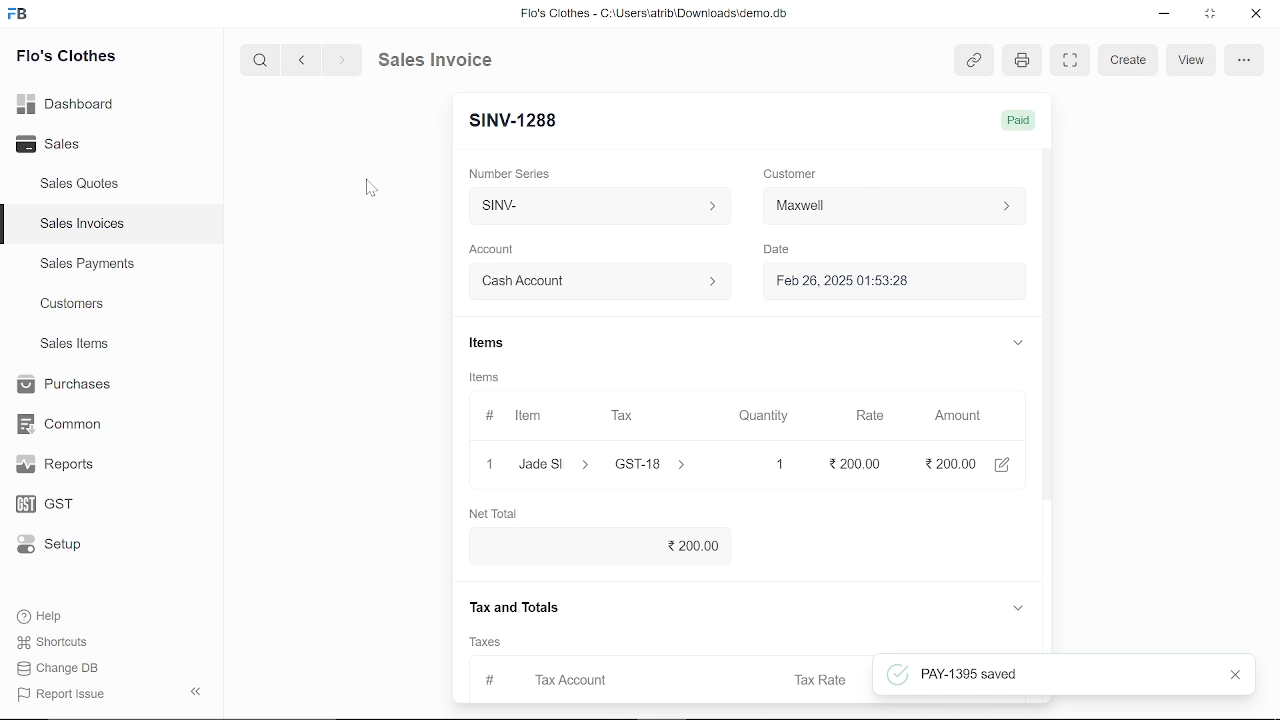  What do you see at coordinates (762, 464) in the screenshot?
I see `1` at bounding box center [762, 464].